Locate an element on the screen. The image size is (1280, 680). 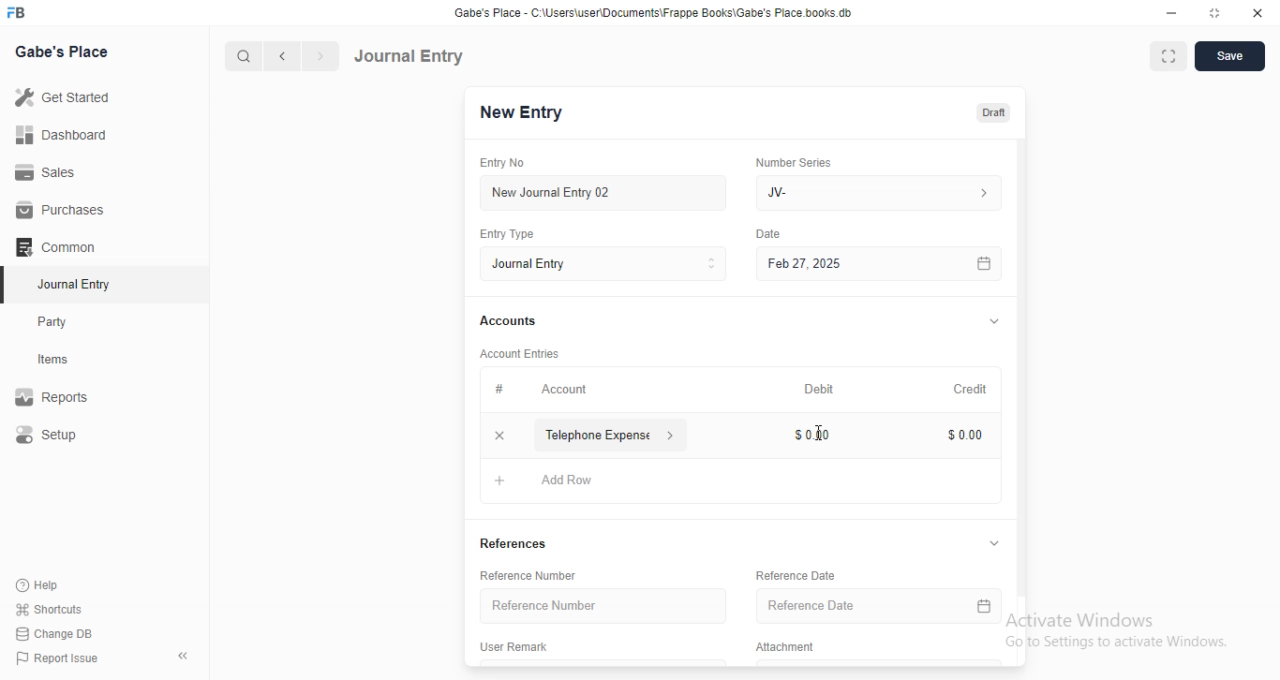
Collapse is located at coordinates (184, 656).